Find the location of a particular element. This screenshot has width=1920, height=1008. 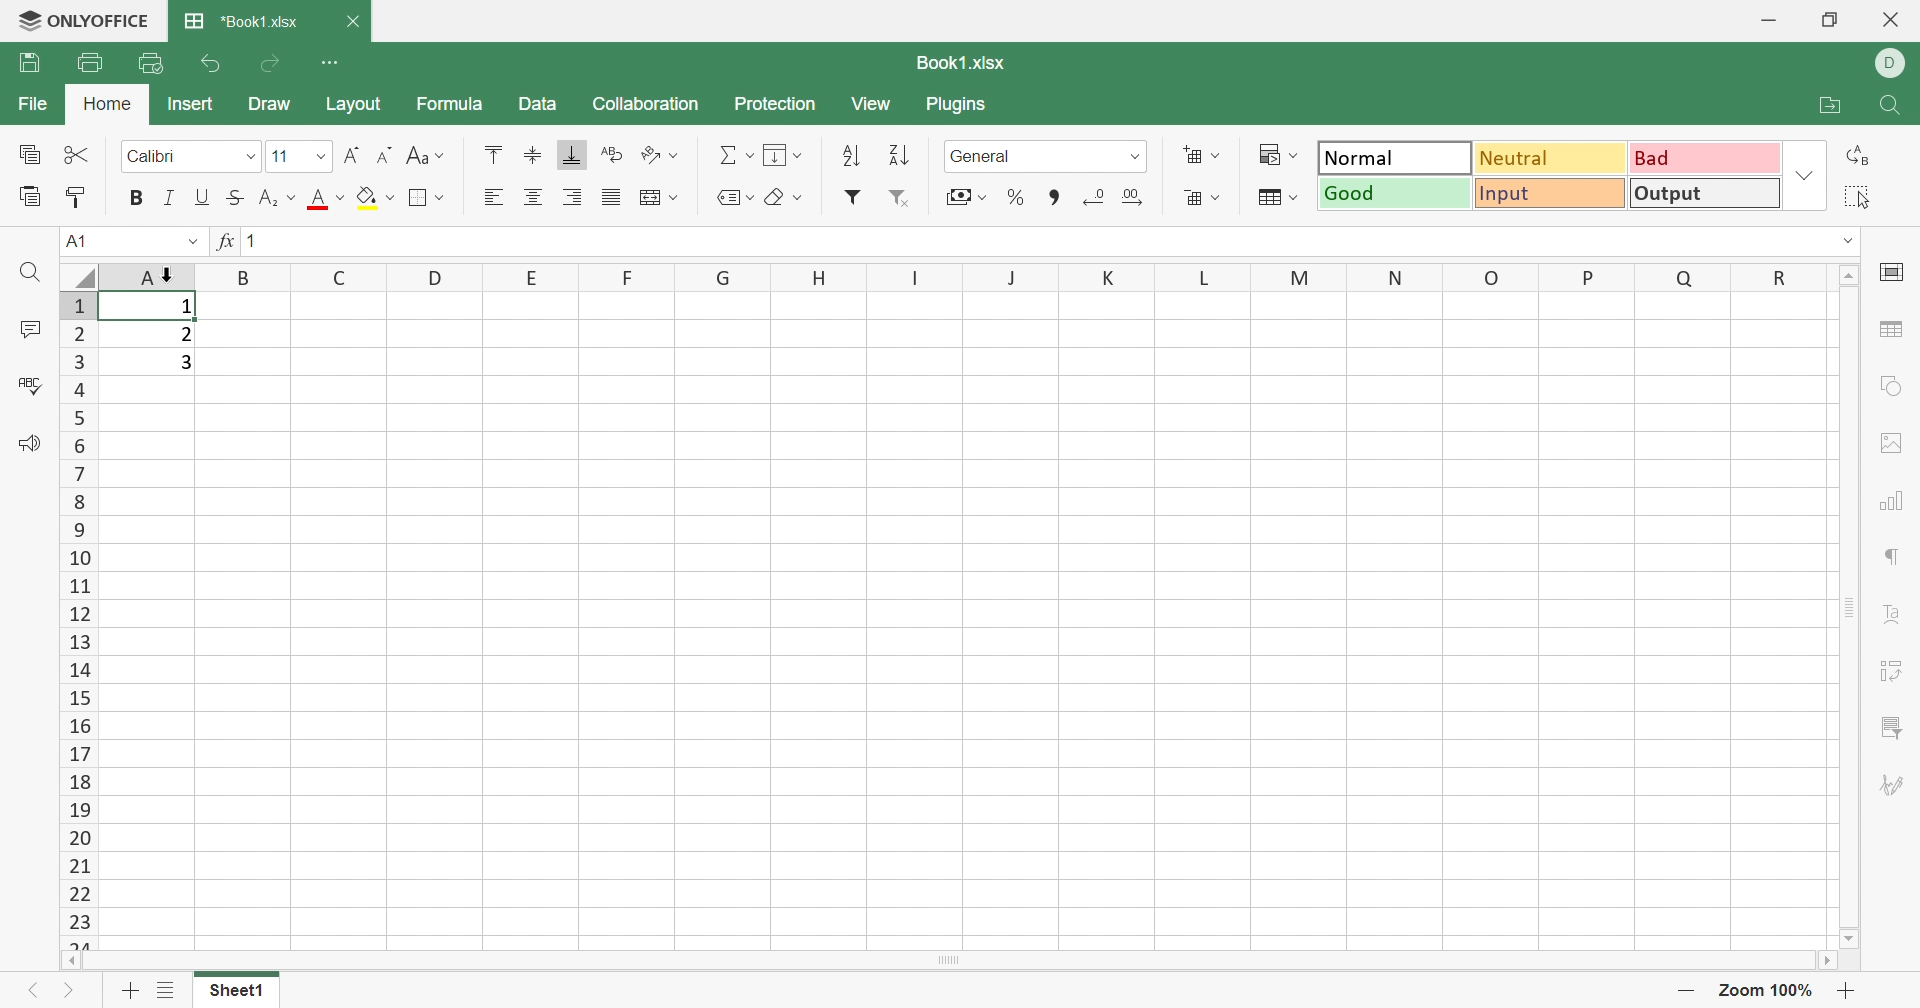

Book1.xlsx is located at coordinates (964, 63).